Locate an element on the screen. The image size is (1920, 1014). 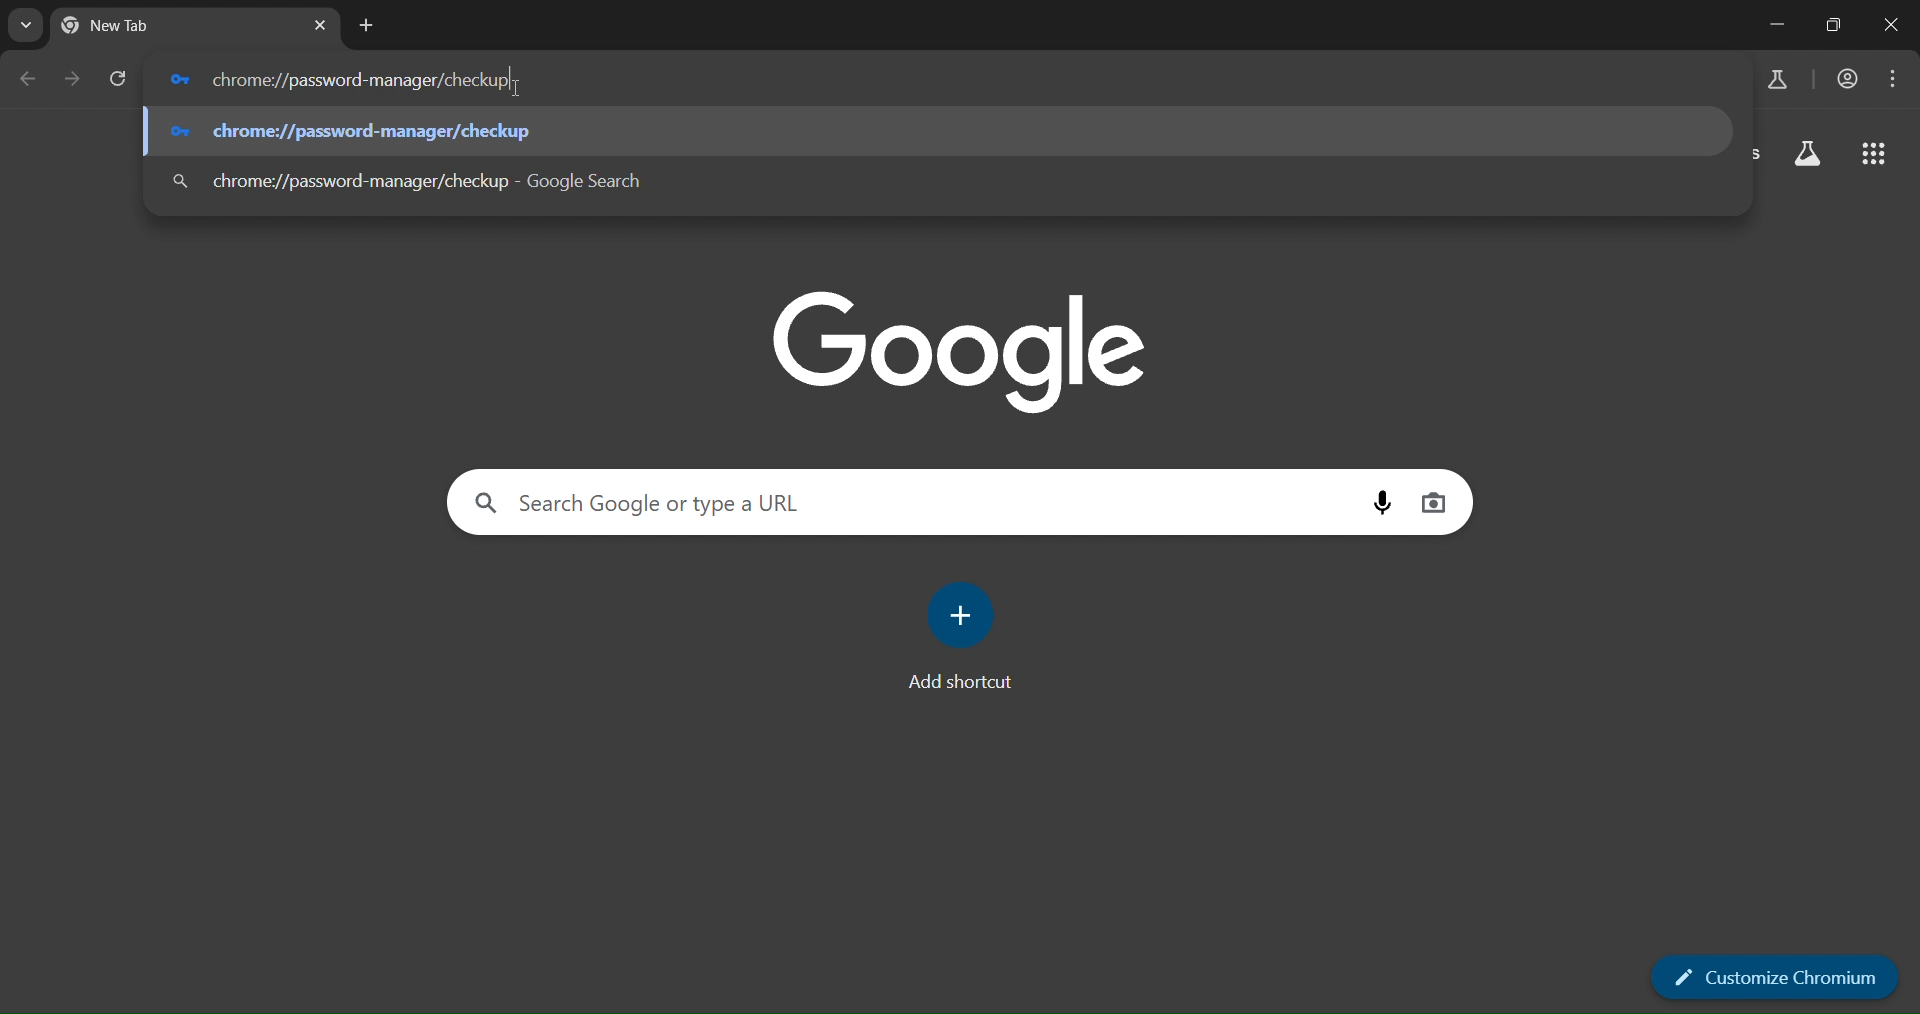
accounts is located at coordinates (1847, 79).